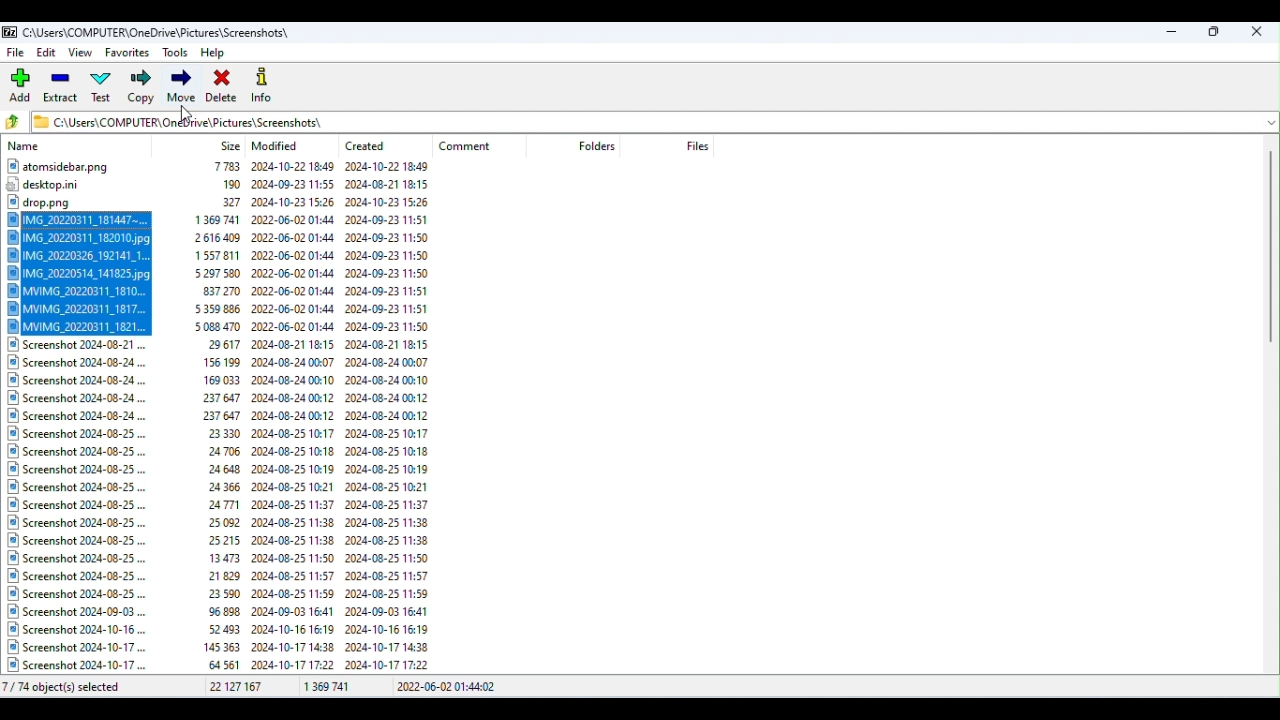  Describe the element at coordinates (1269, 121) in the screenshot. I see `Drop down menu` at that location.